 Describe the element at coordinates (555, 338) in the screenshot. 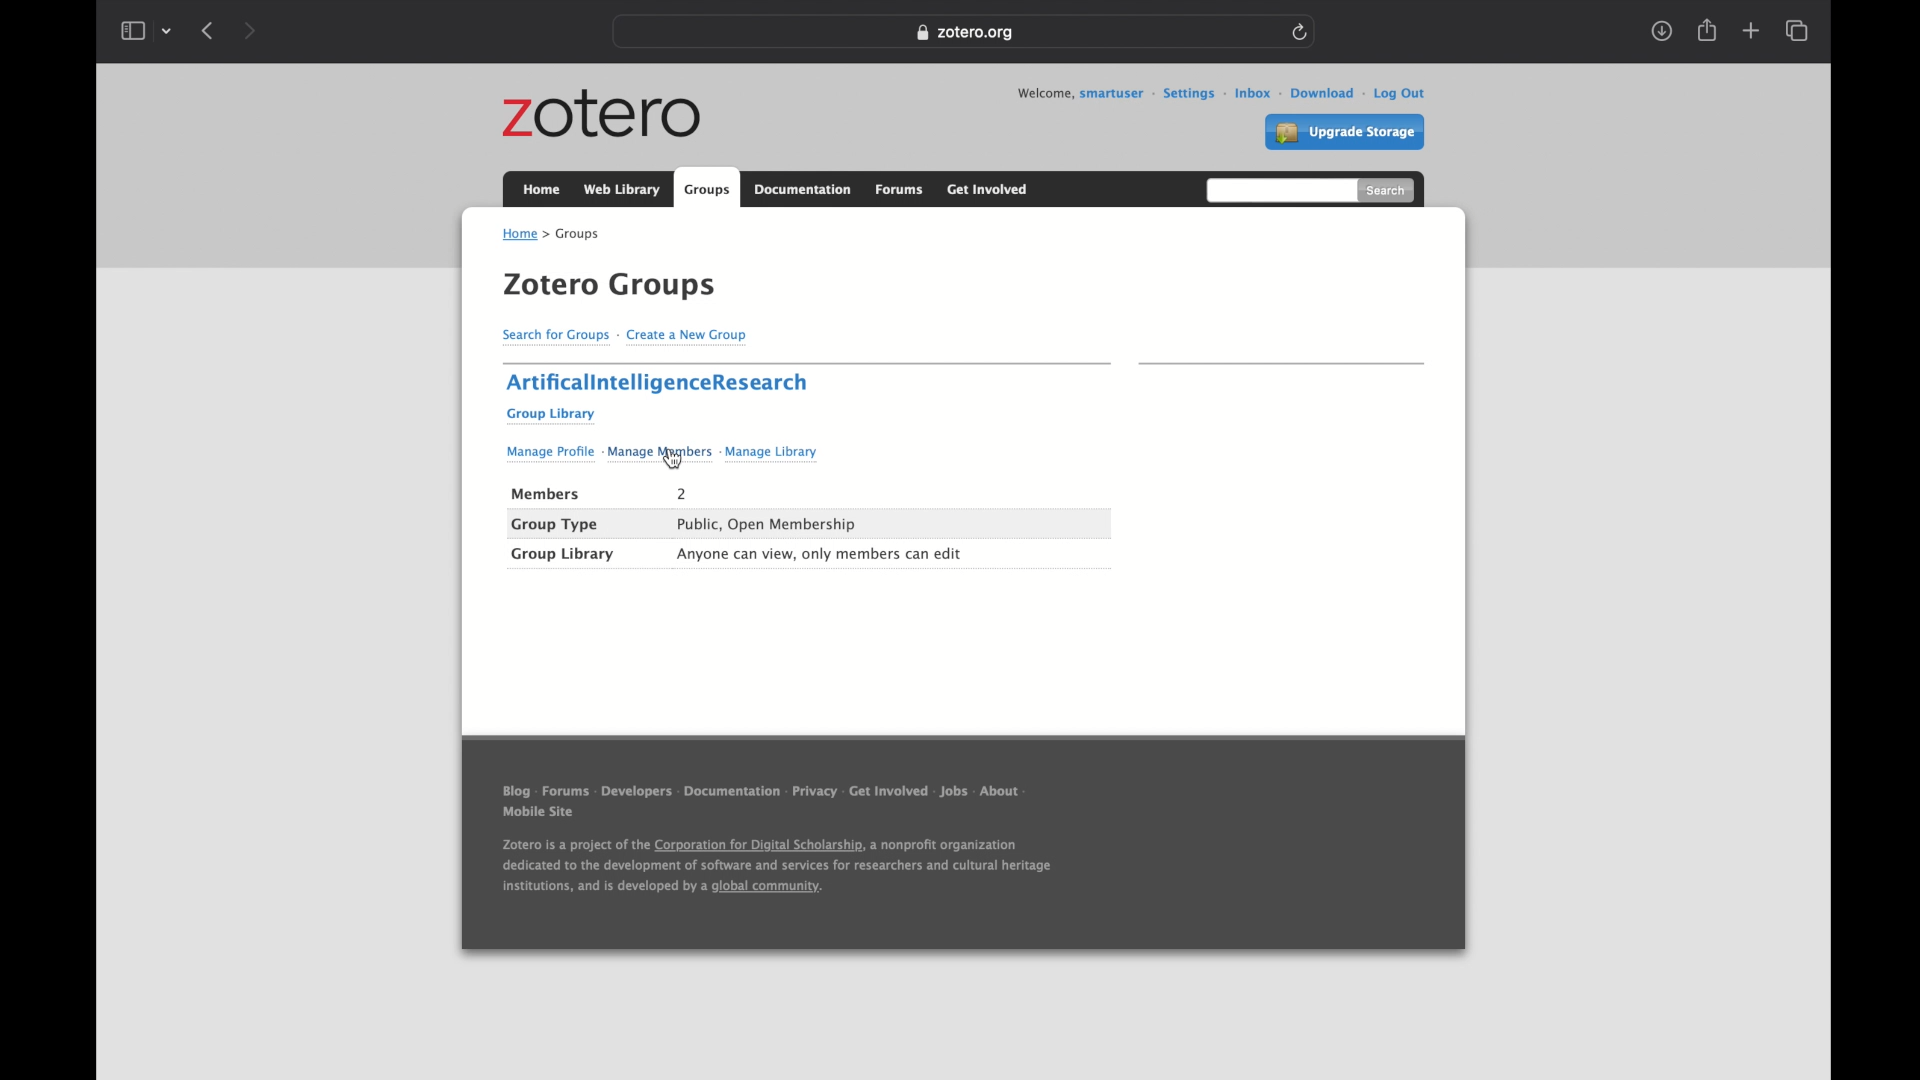

I see `search for groups` at that location.